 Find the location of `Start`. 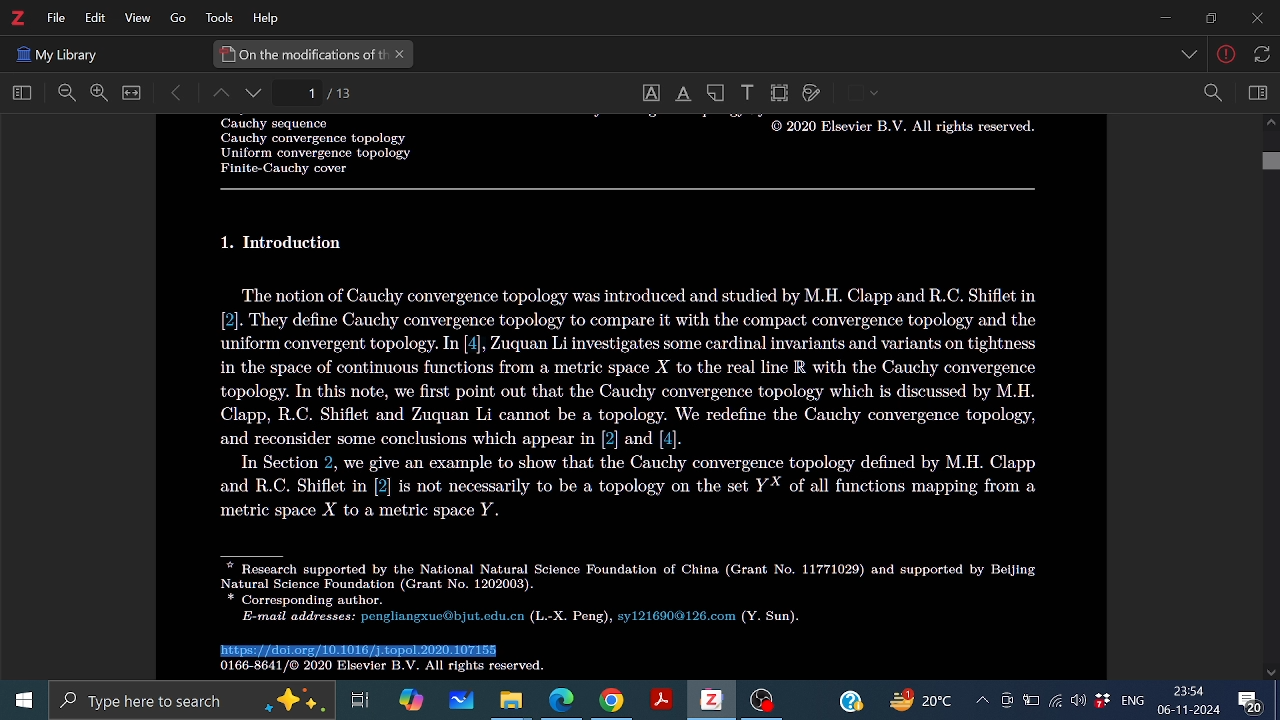

Start is located at coordinates (19, 701).